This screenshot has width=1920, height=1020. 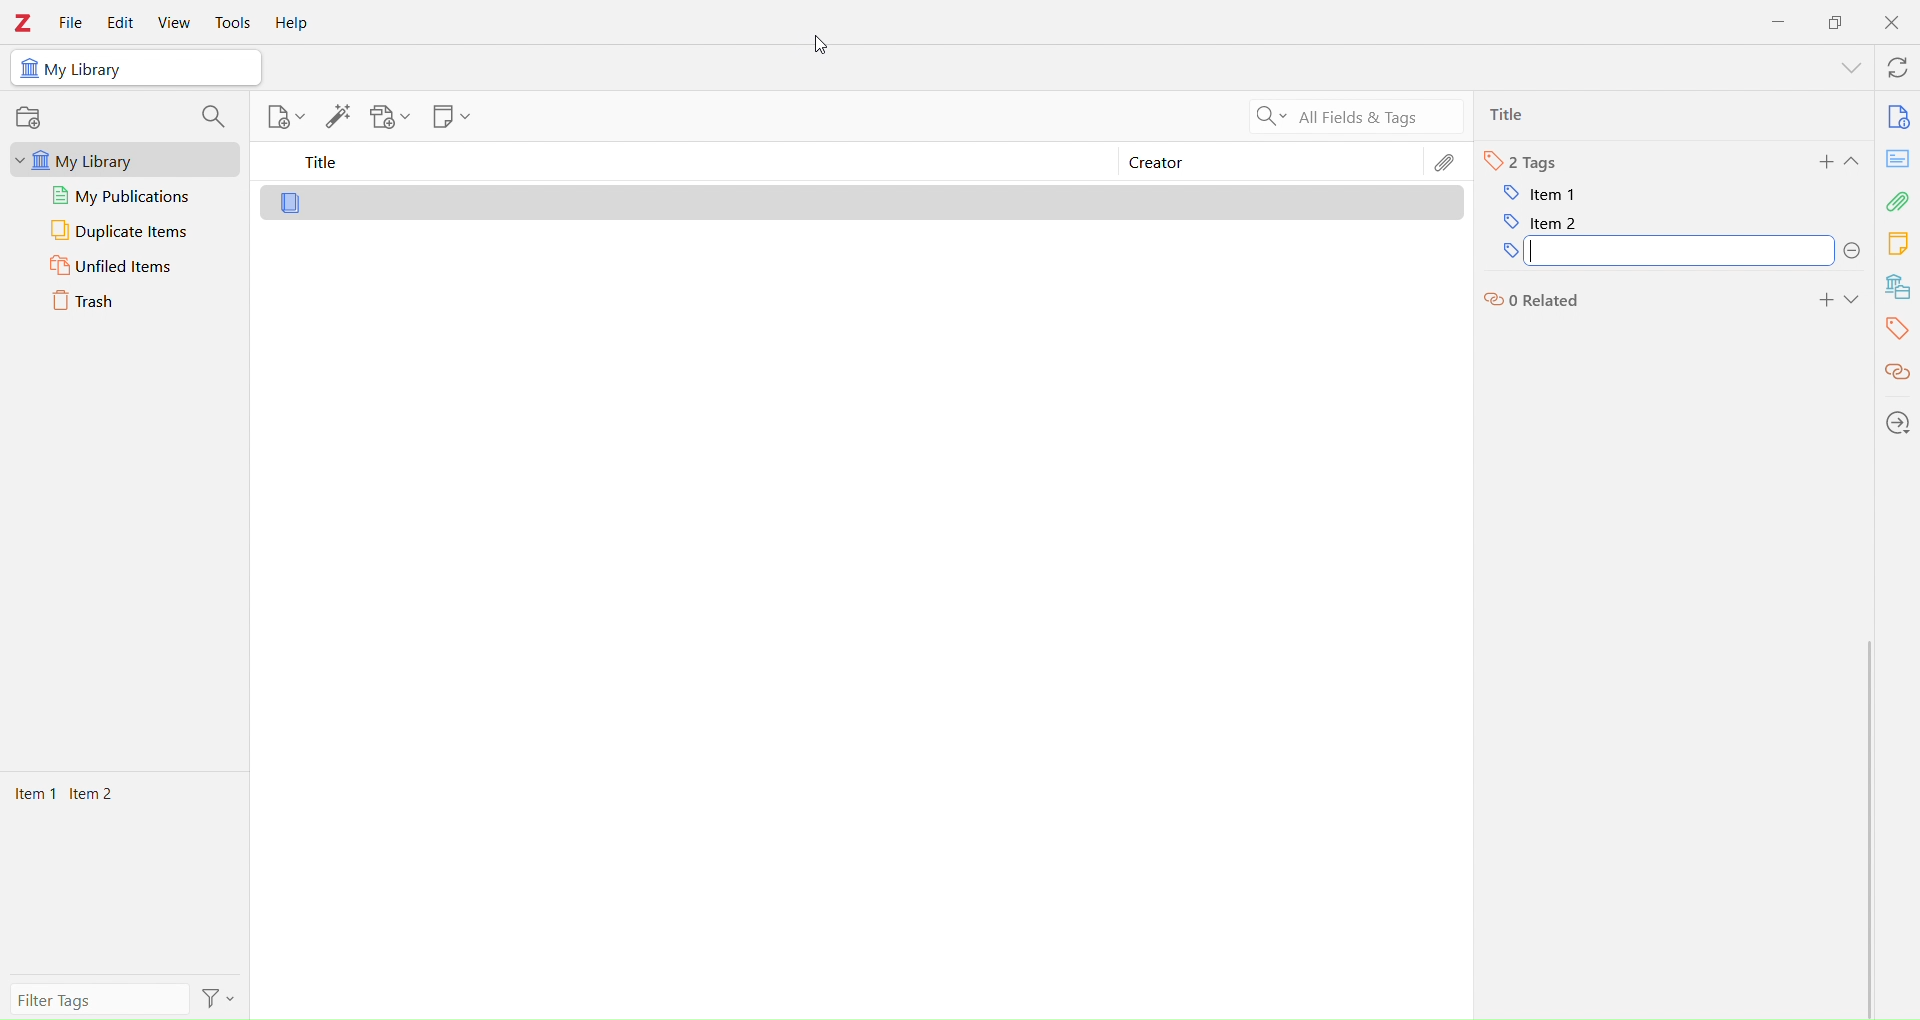 I want to click on item 2, so click(x=1559, y=216).